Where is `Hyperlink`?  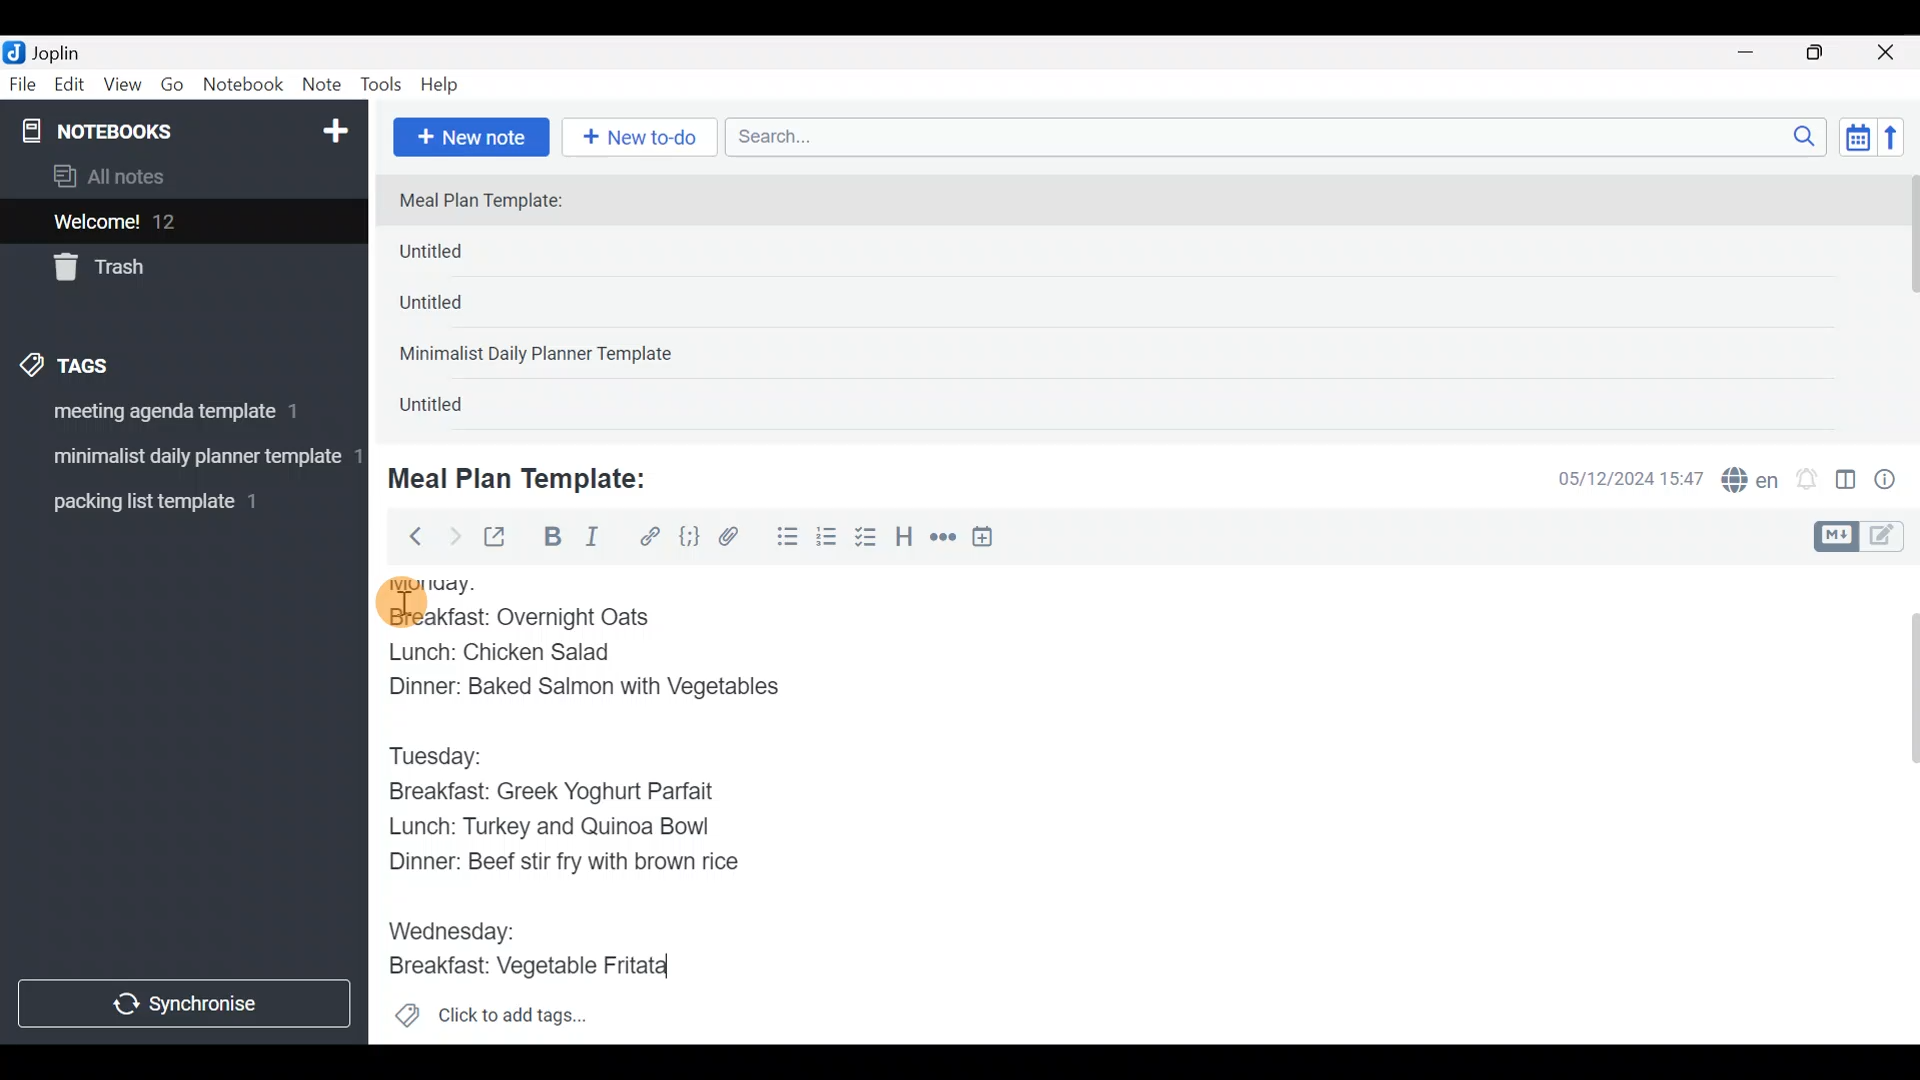
Hyperlink is located at coordinates (650, 537).